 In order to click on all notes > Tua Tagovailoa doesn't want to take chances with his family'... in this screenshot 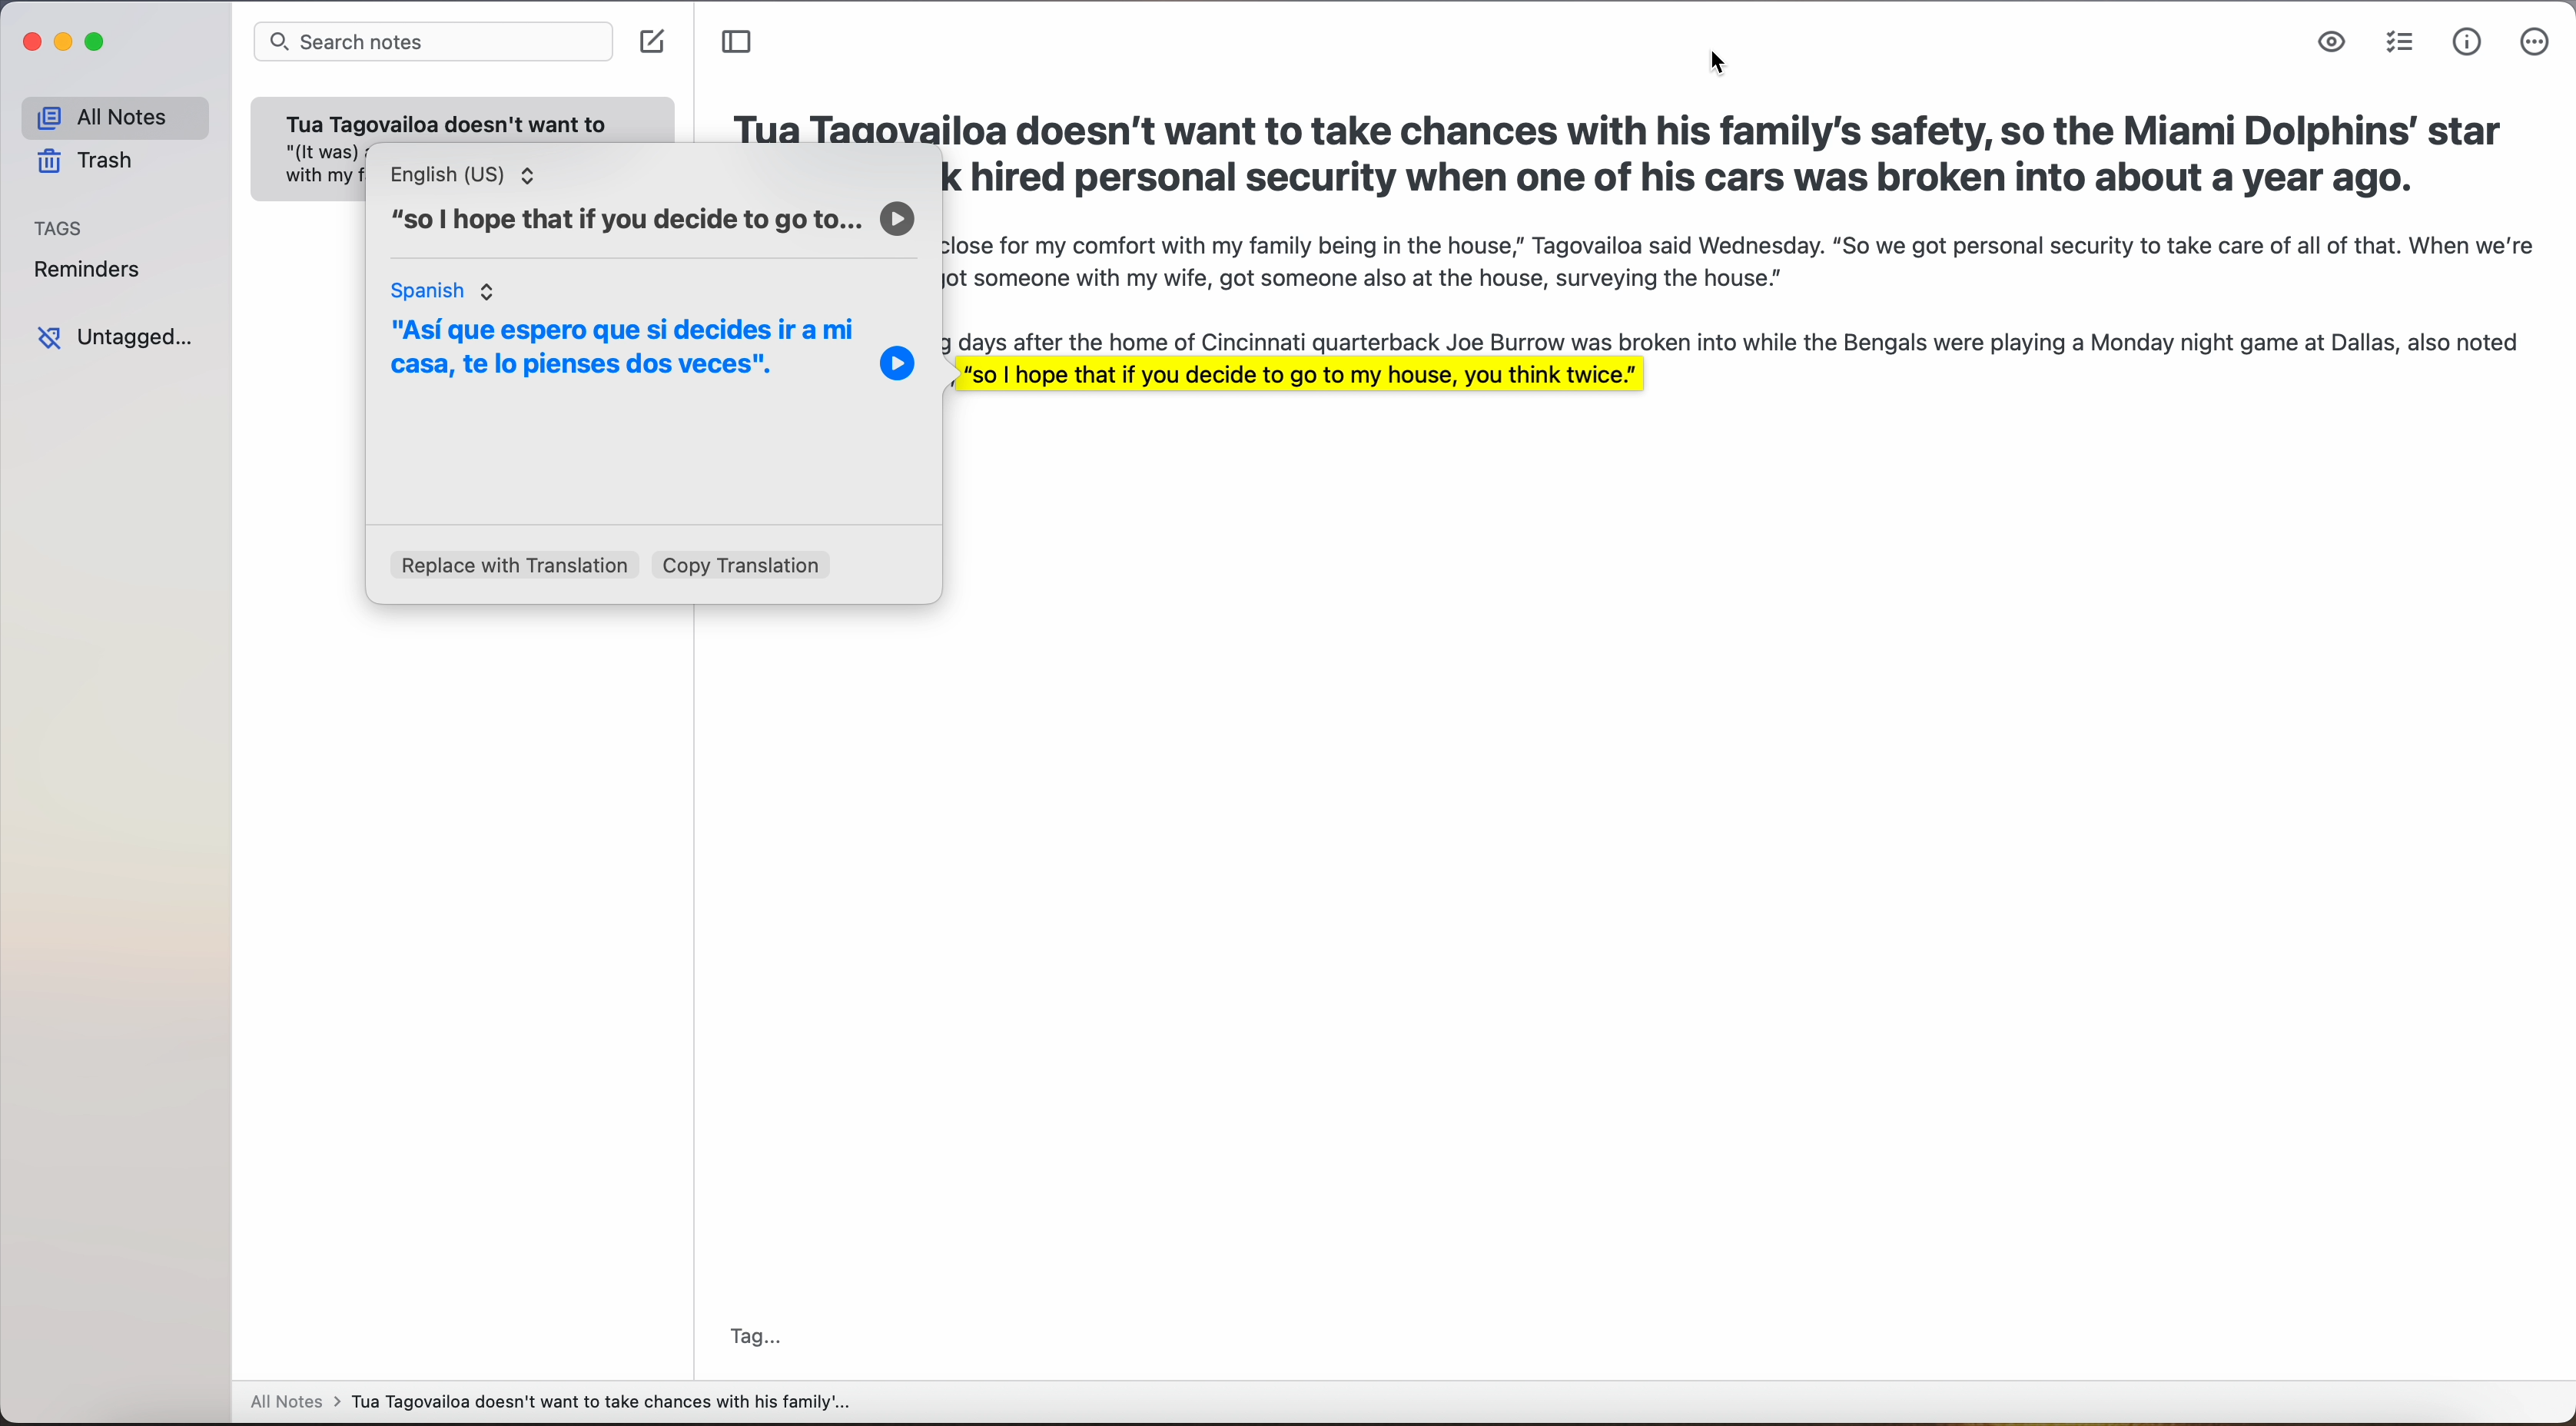, I will do `click(550, 1403)`.